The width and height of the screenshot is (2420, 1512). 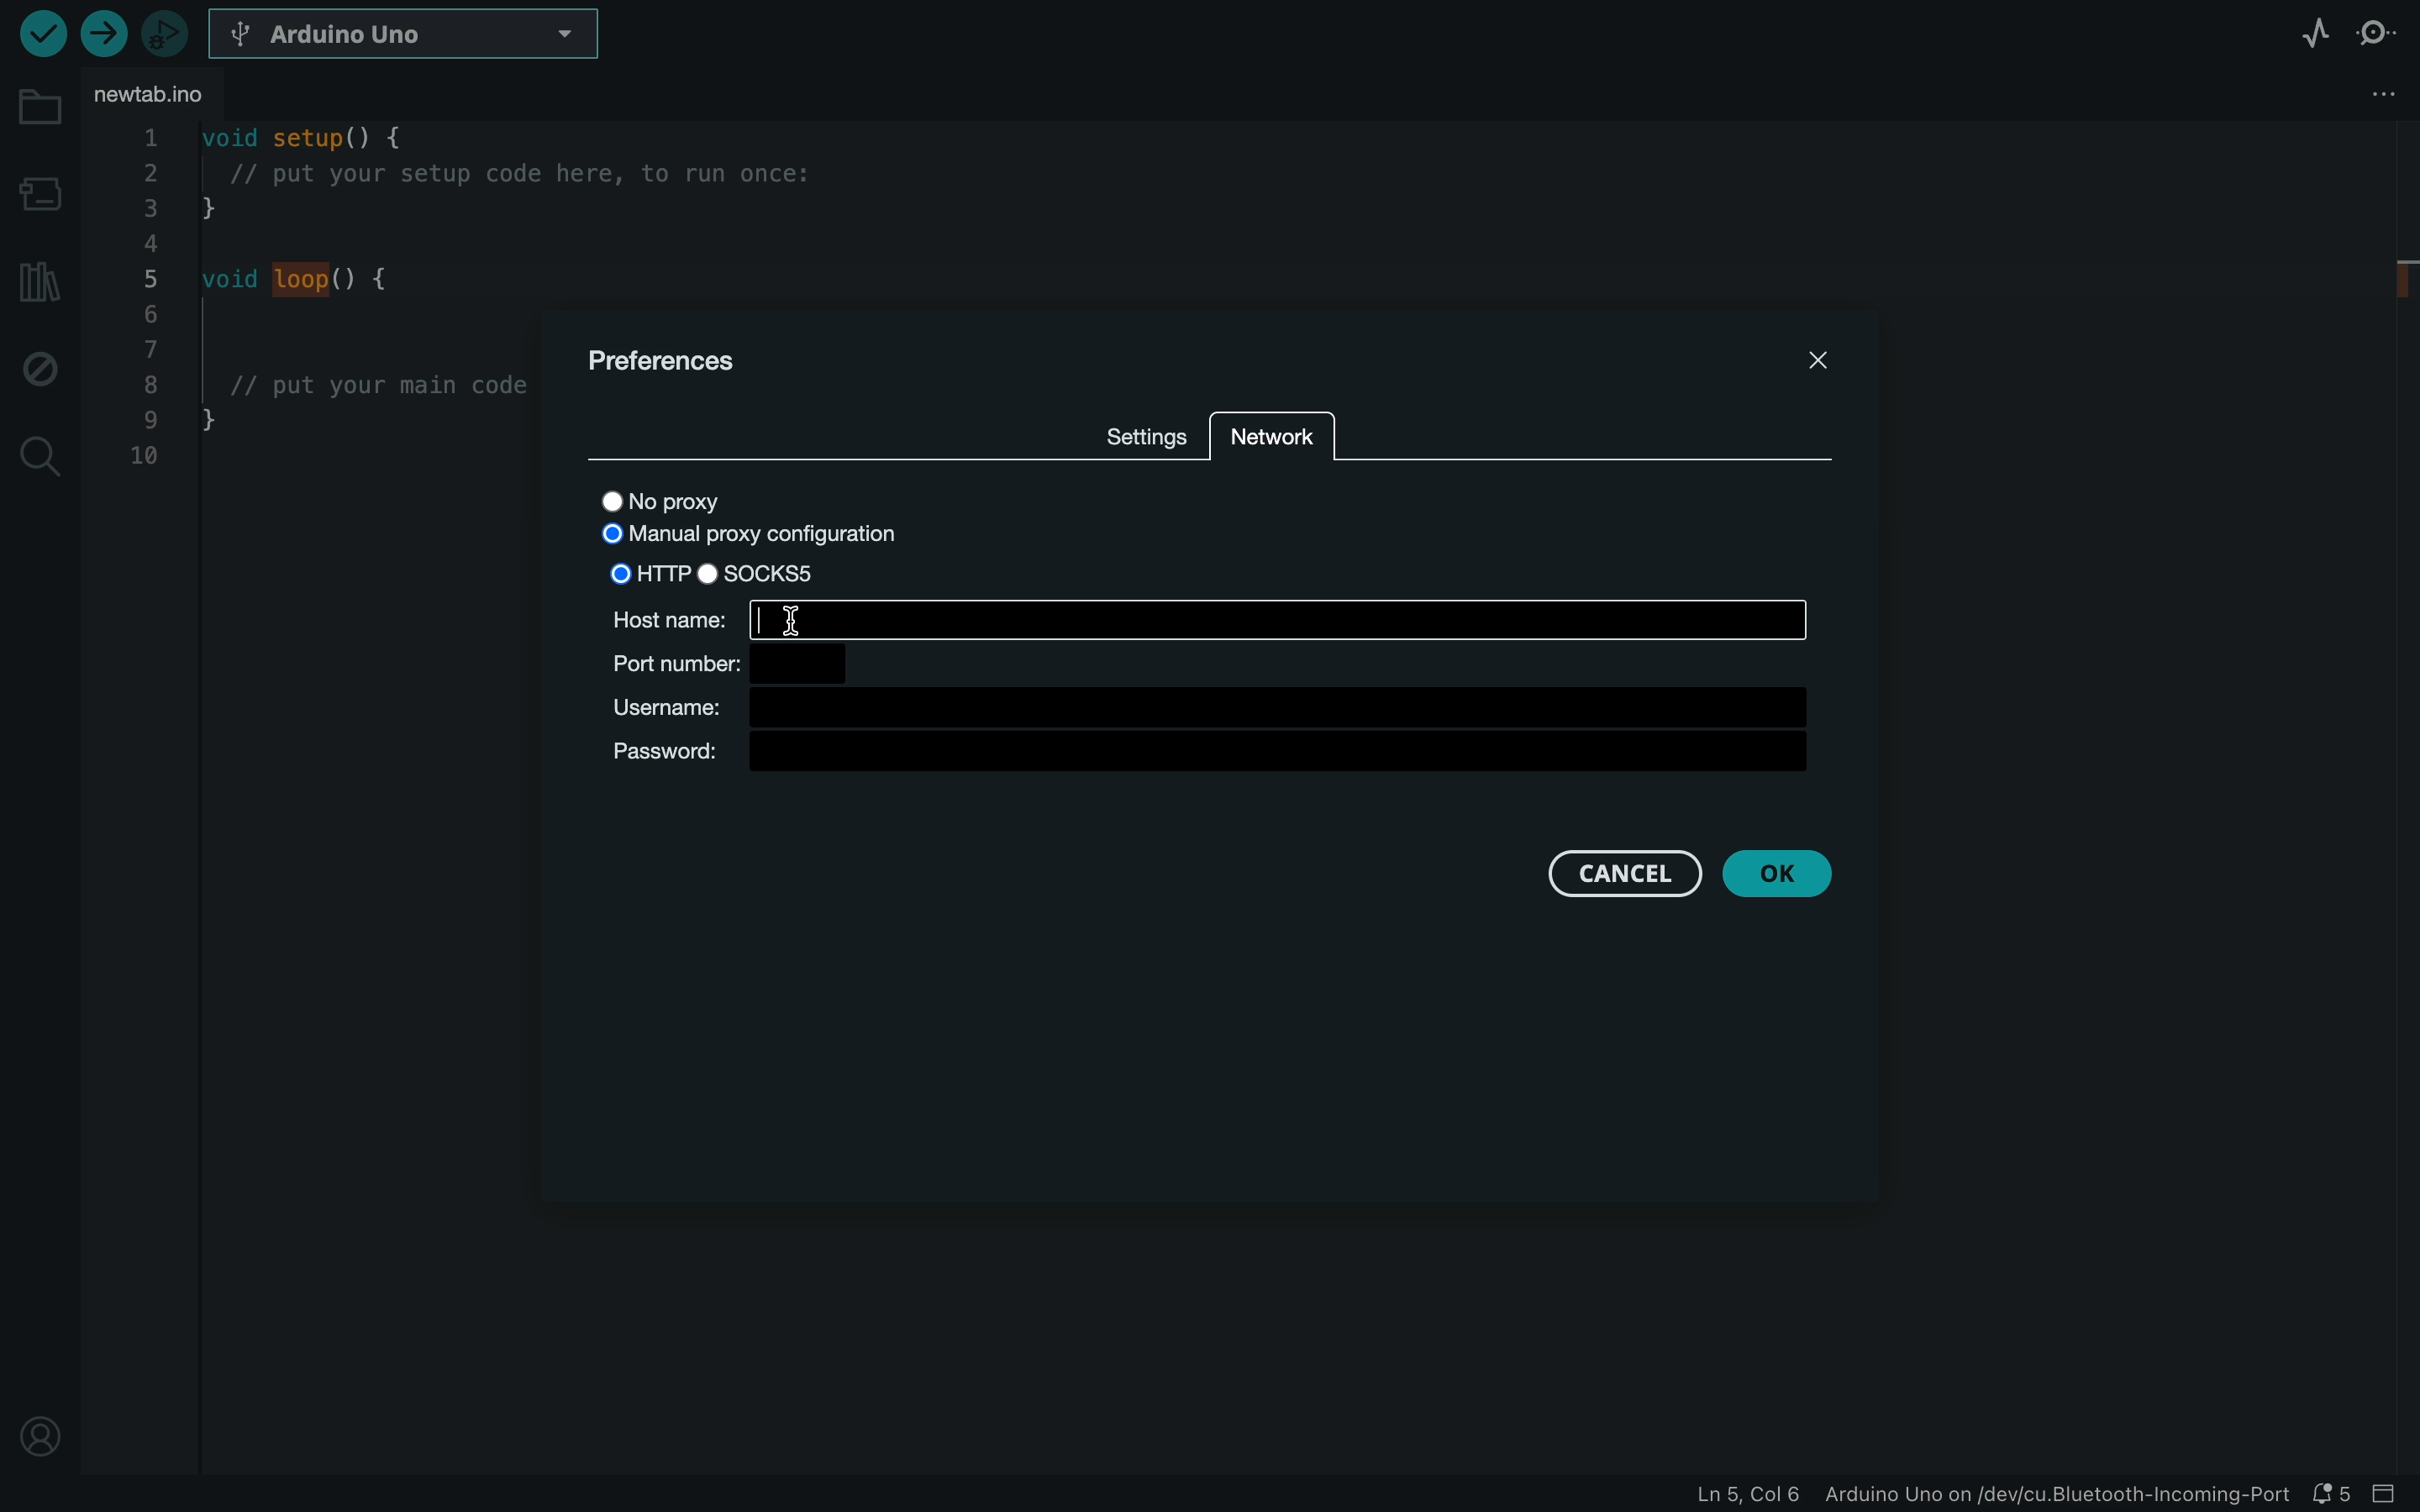 What do you see at coordinates (2389, 1494) in the screenshot?
I see `close slide bar` at bounding box center [2389, 1494].